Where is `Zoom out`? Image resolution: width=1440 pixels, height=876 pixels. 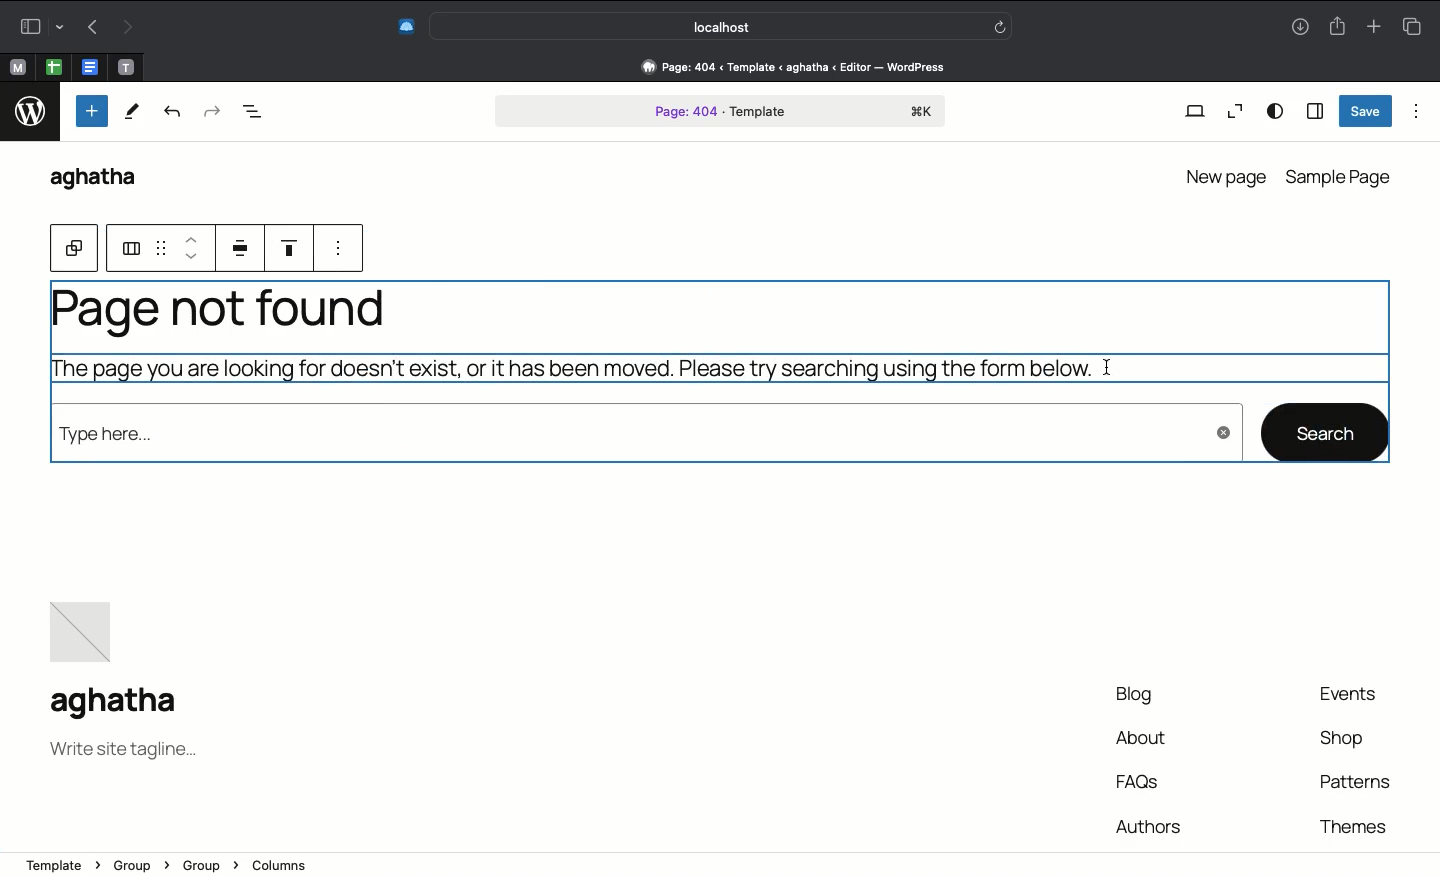
Zoom out is located at coordinates (1232, 112).